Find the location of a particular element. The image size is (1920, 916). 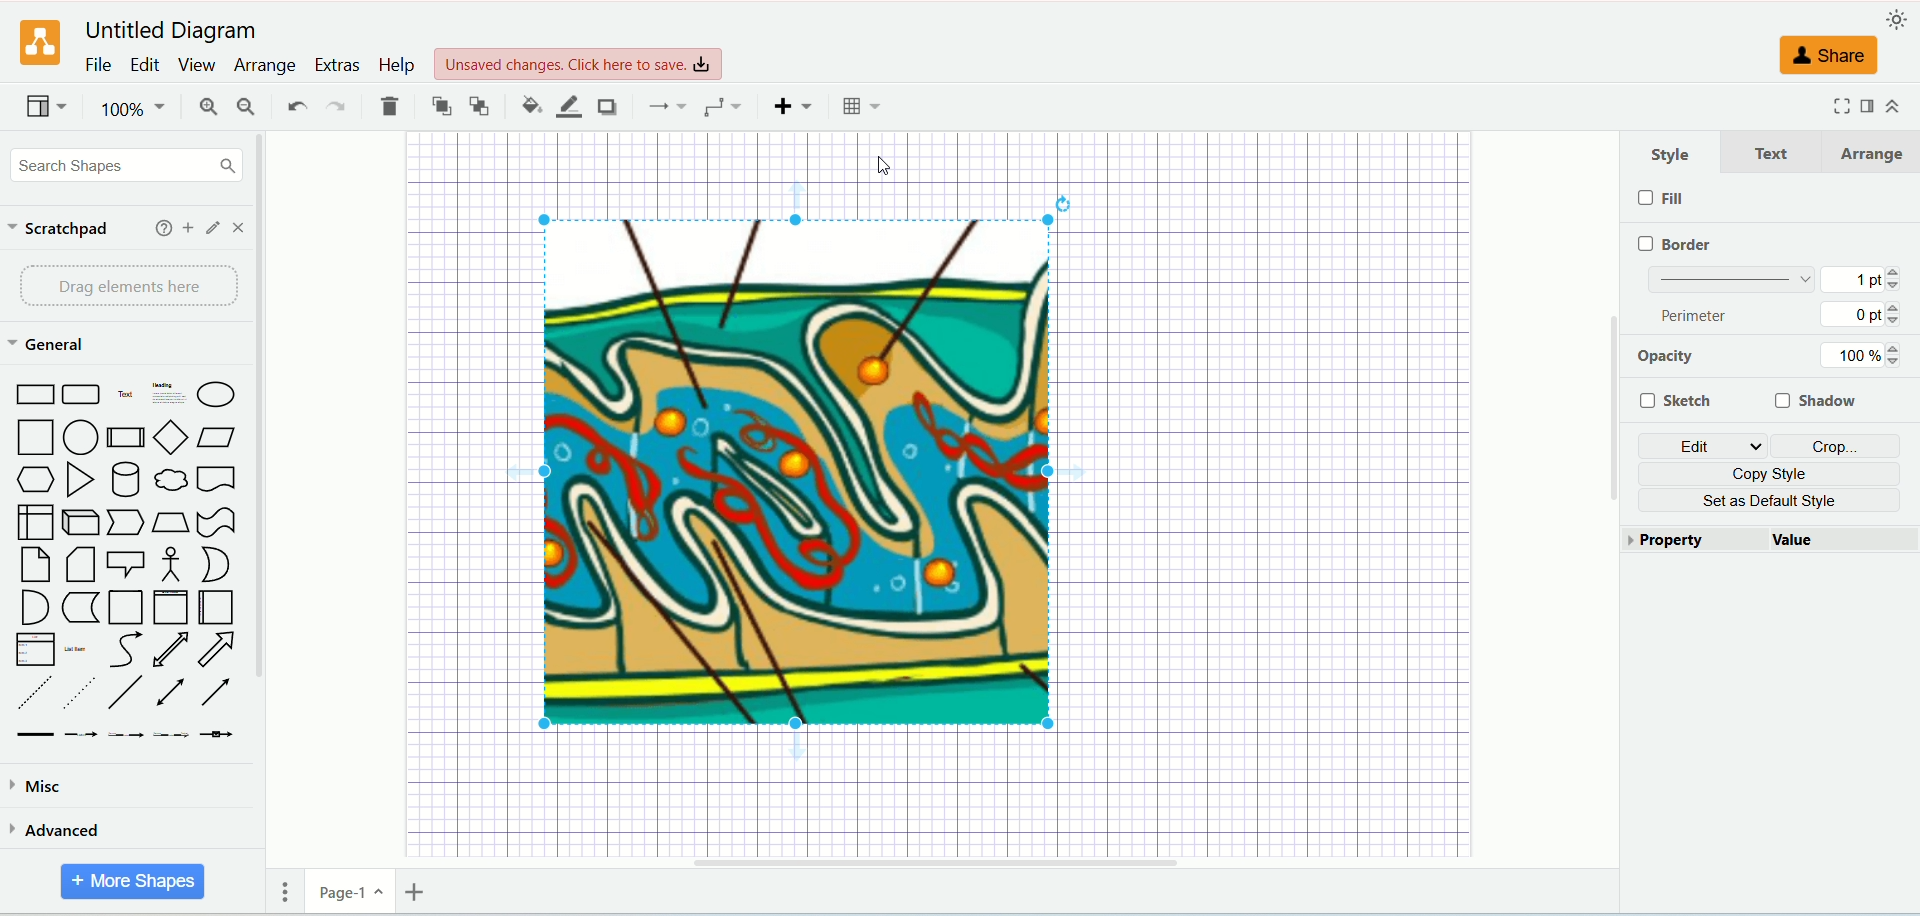

Horizontal Container is located at coordinates (218, 609).